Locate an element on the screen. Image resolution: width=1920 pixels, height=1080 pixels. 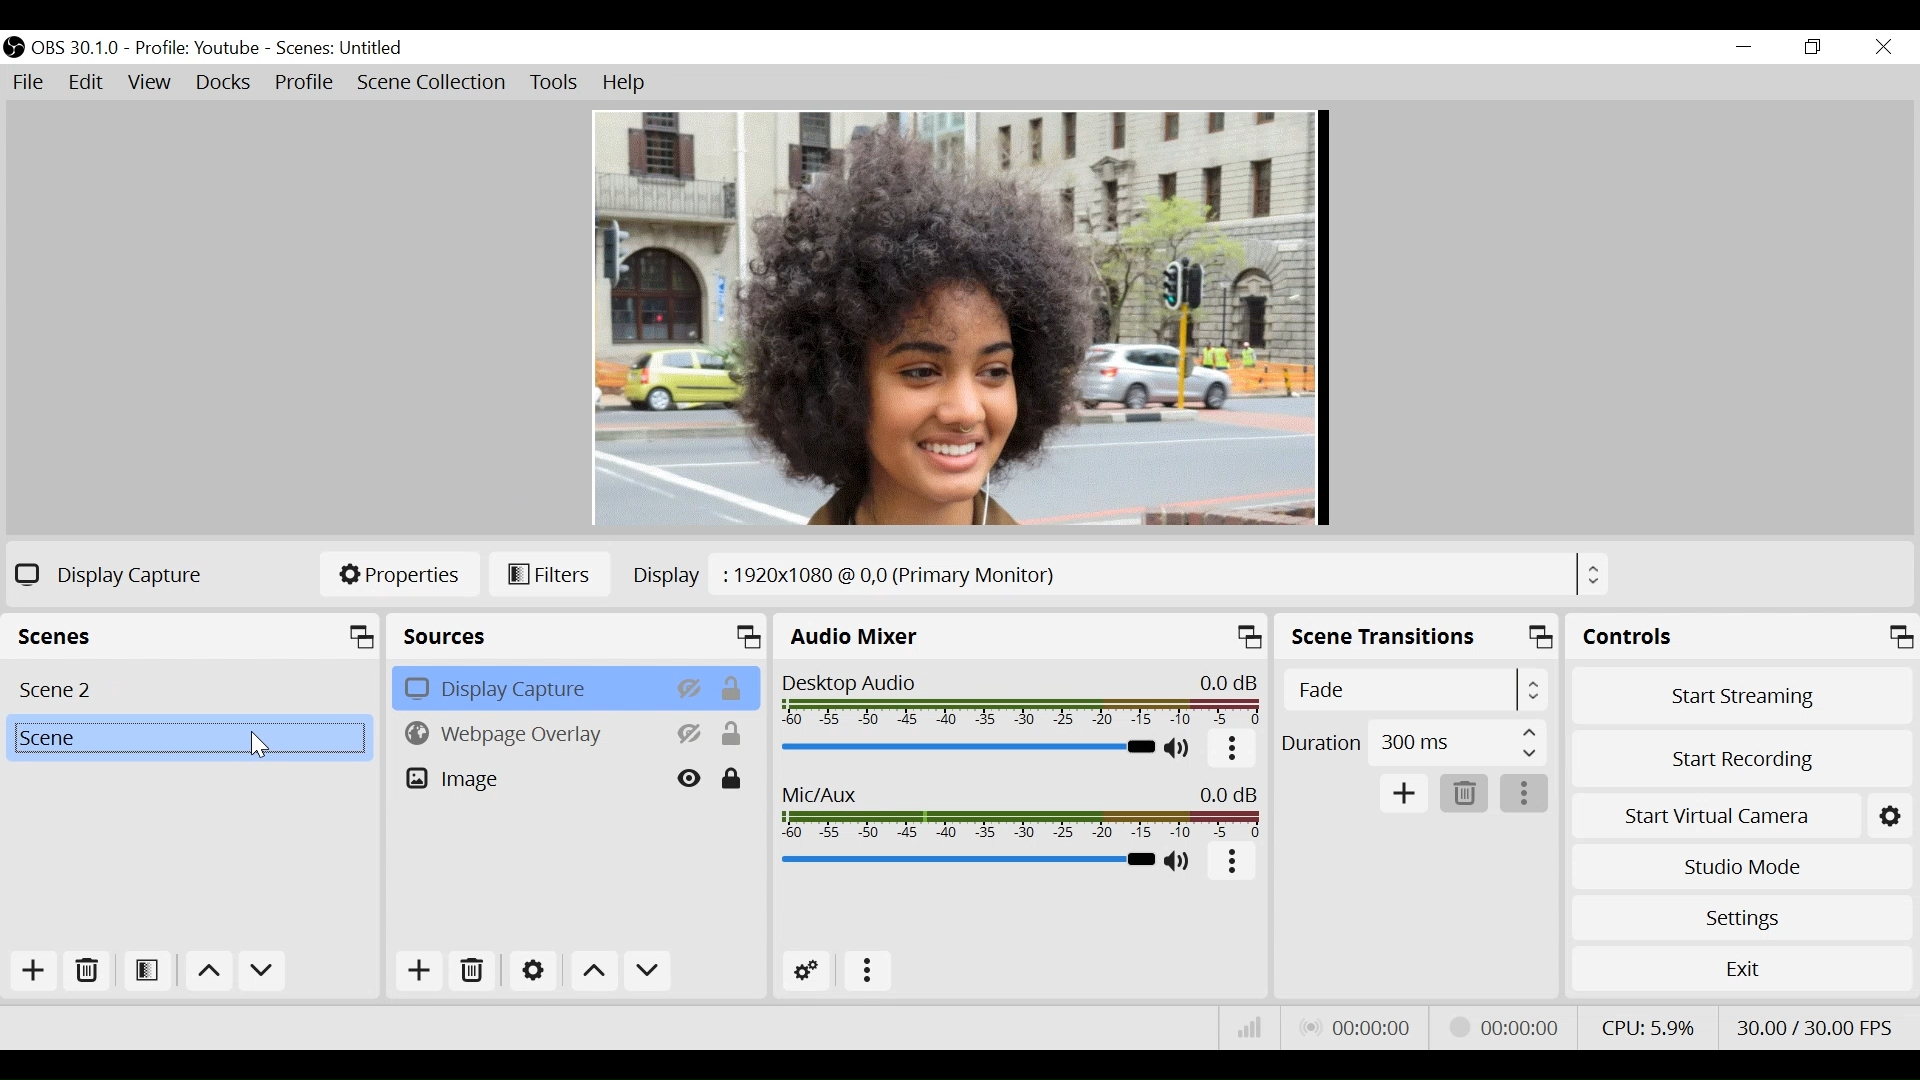
Sources is located at coordinates (579, 636).